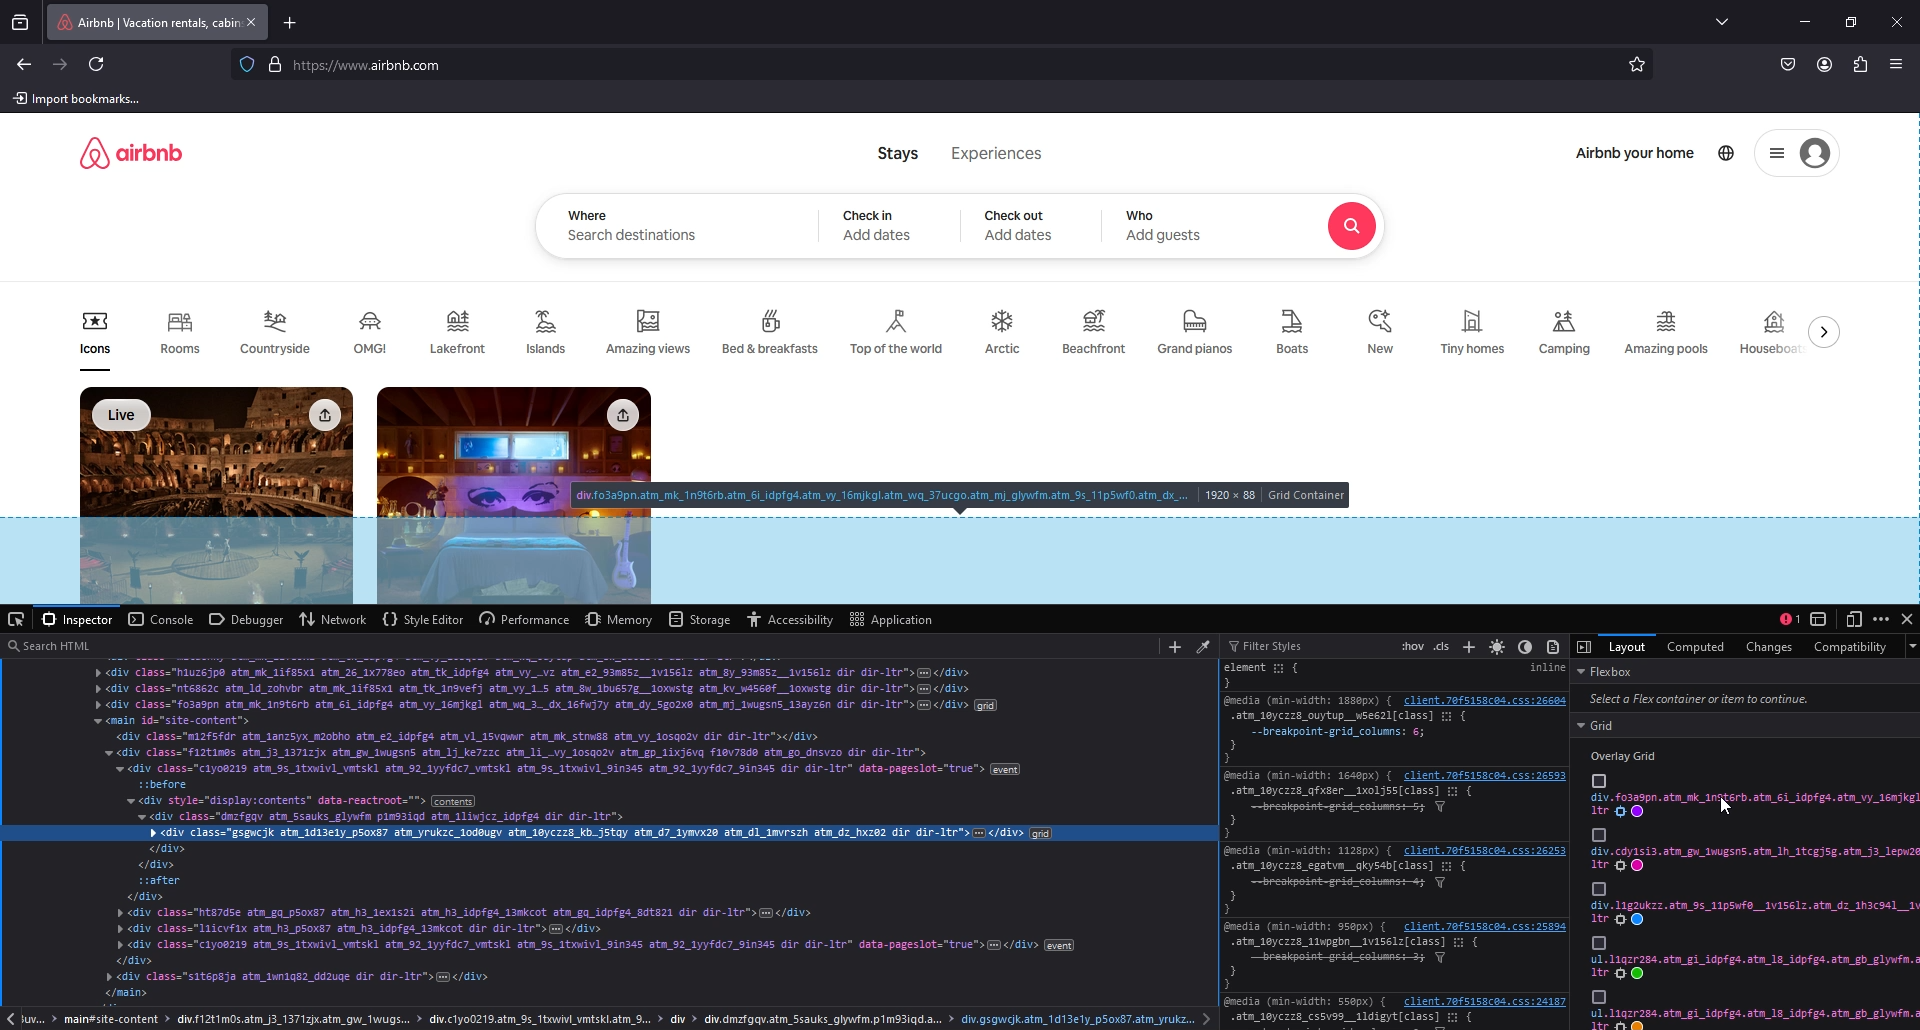 Image resolution: width=1920 pixels, height=1030 pixels. What do you see at coordinates (1753, 967) in the screenshot?
I see `grid css` at bounding box center [1753, 967].